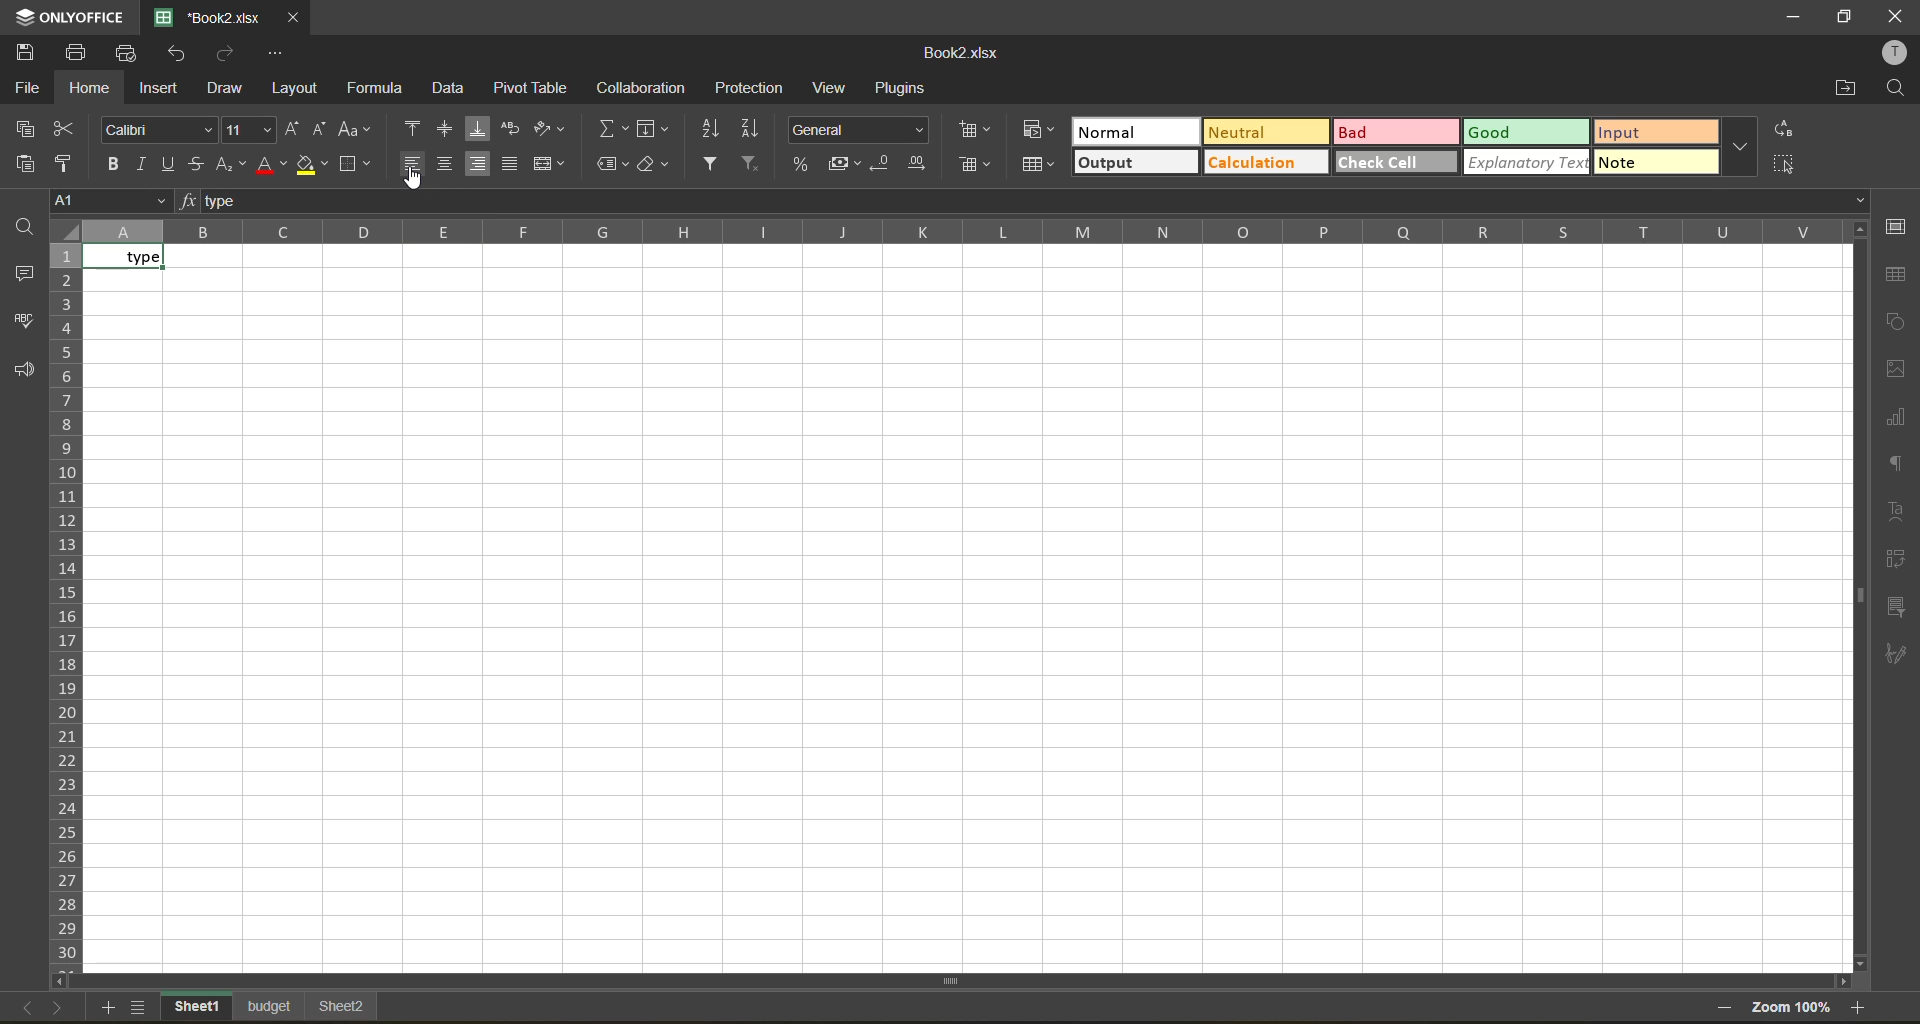 The image size is (1920, 1024). Describe the element at coordinates (1898, 323) in the screenshot. I see `shapes` at that location.